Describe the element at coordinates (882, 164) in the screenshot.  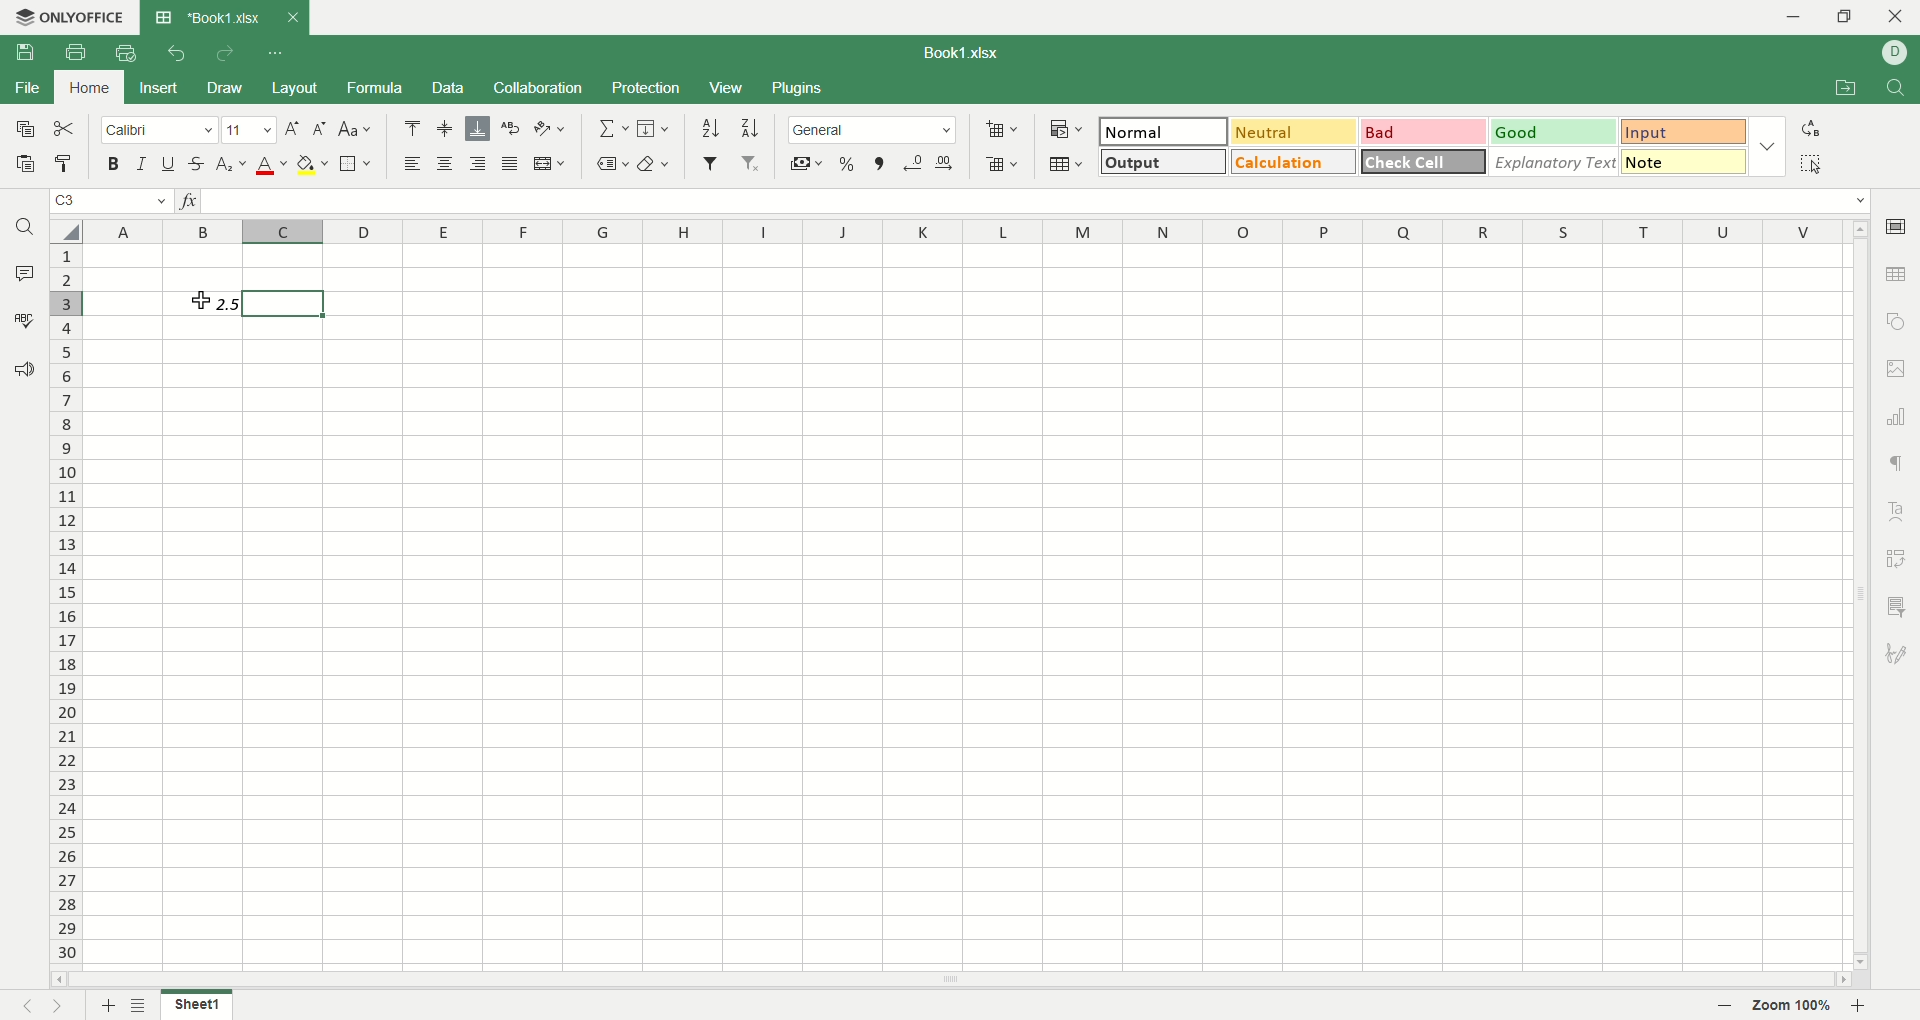
I see `comma style` at that location.